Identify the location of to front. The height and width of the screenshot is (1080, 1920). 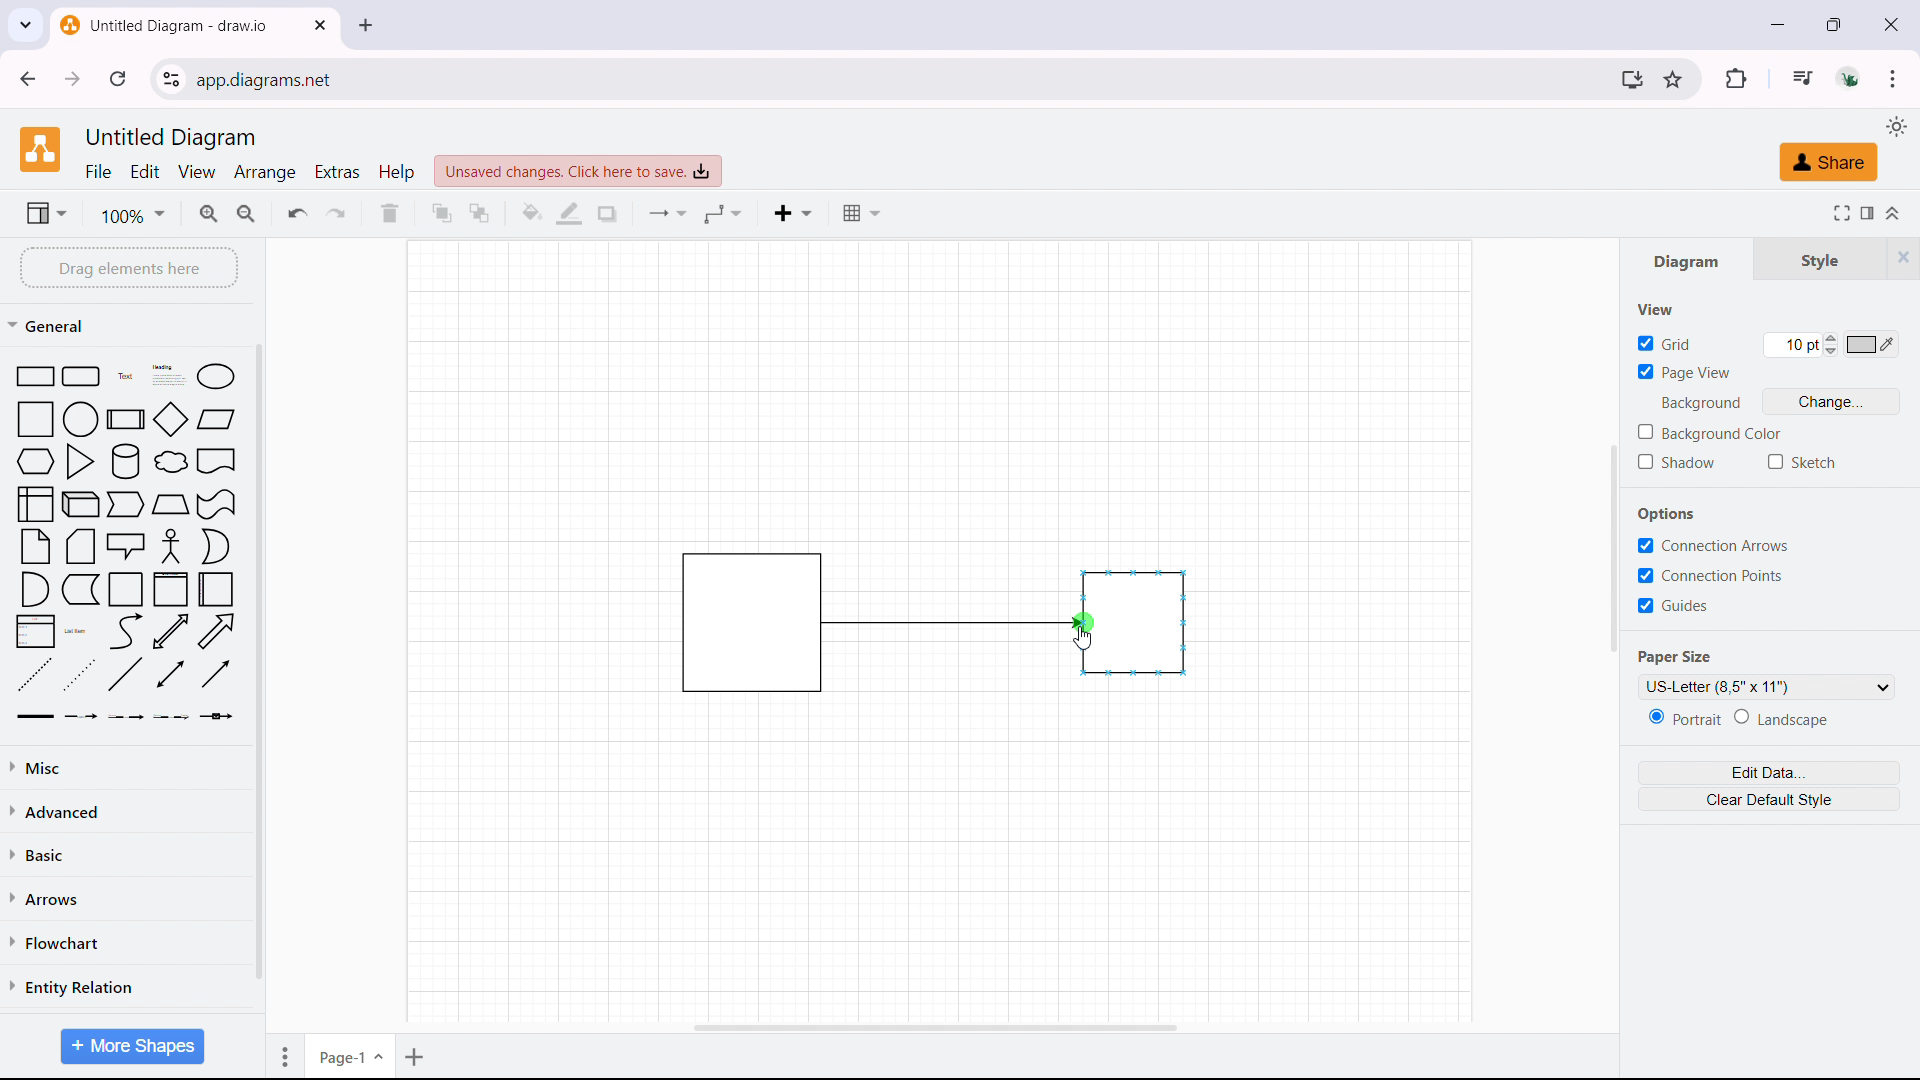
(441, 212).